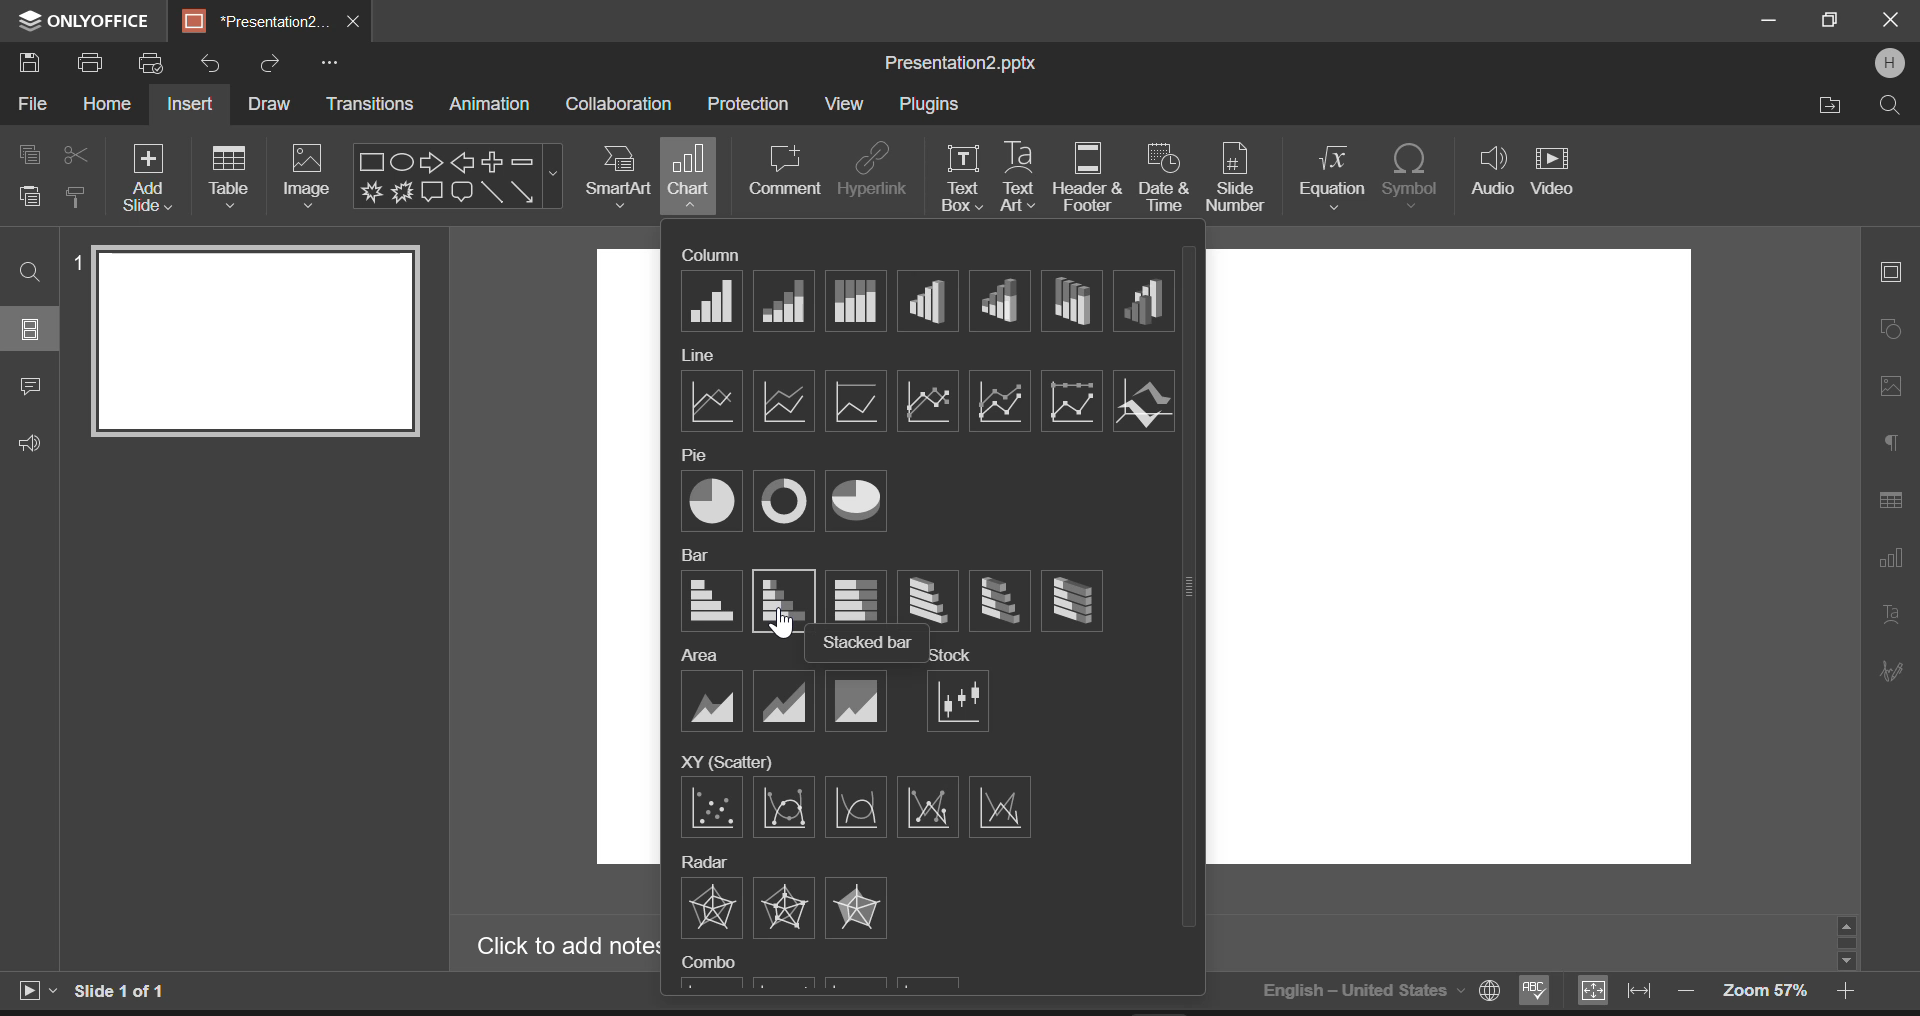 The image size is (1920, 1016). I want to click on Right Arrow, so click(432, 163).